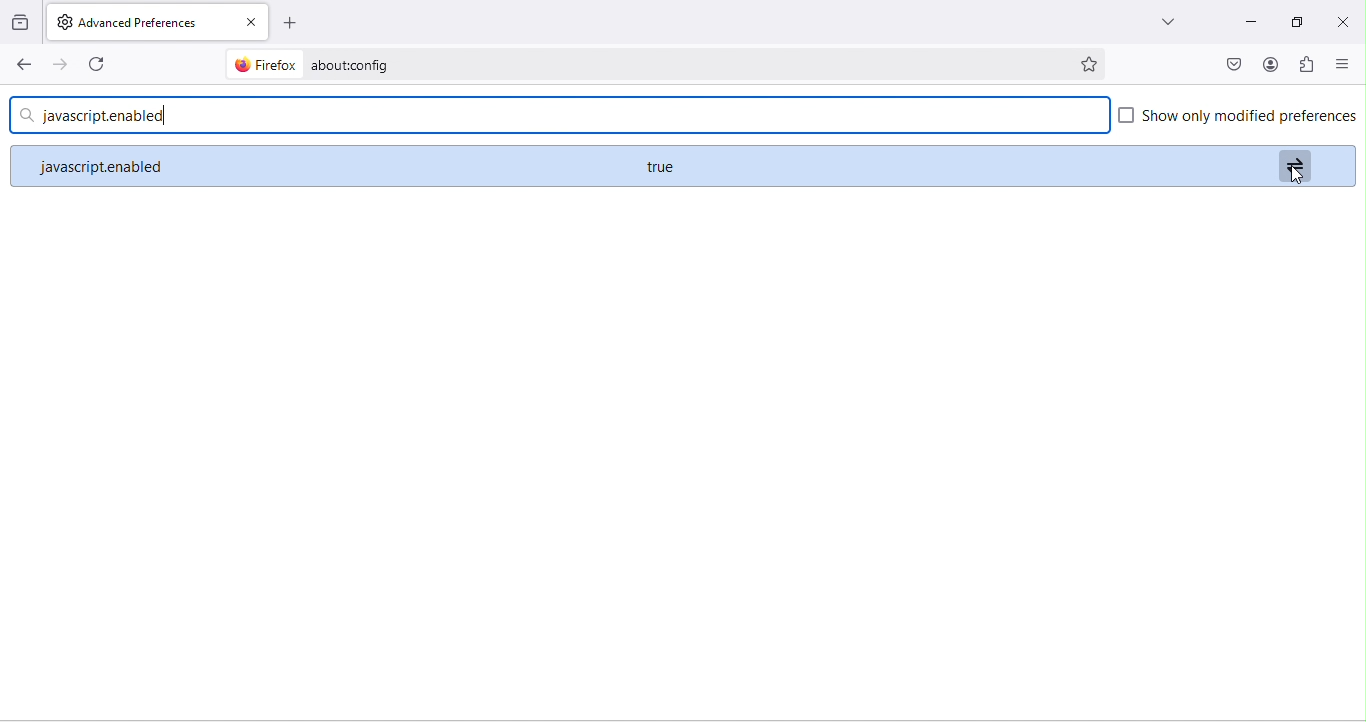 The width and height of the screenshot is (1366, 722). What do you see at coordinates (1296, 176) in the screenshot?
I see `cursor movement` at bounding box center [1296, 176].